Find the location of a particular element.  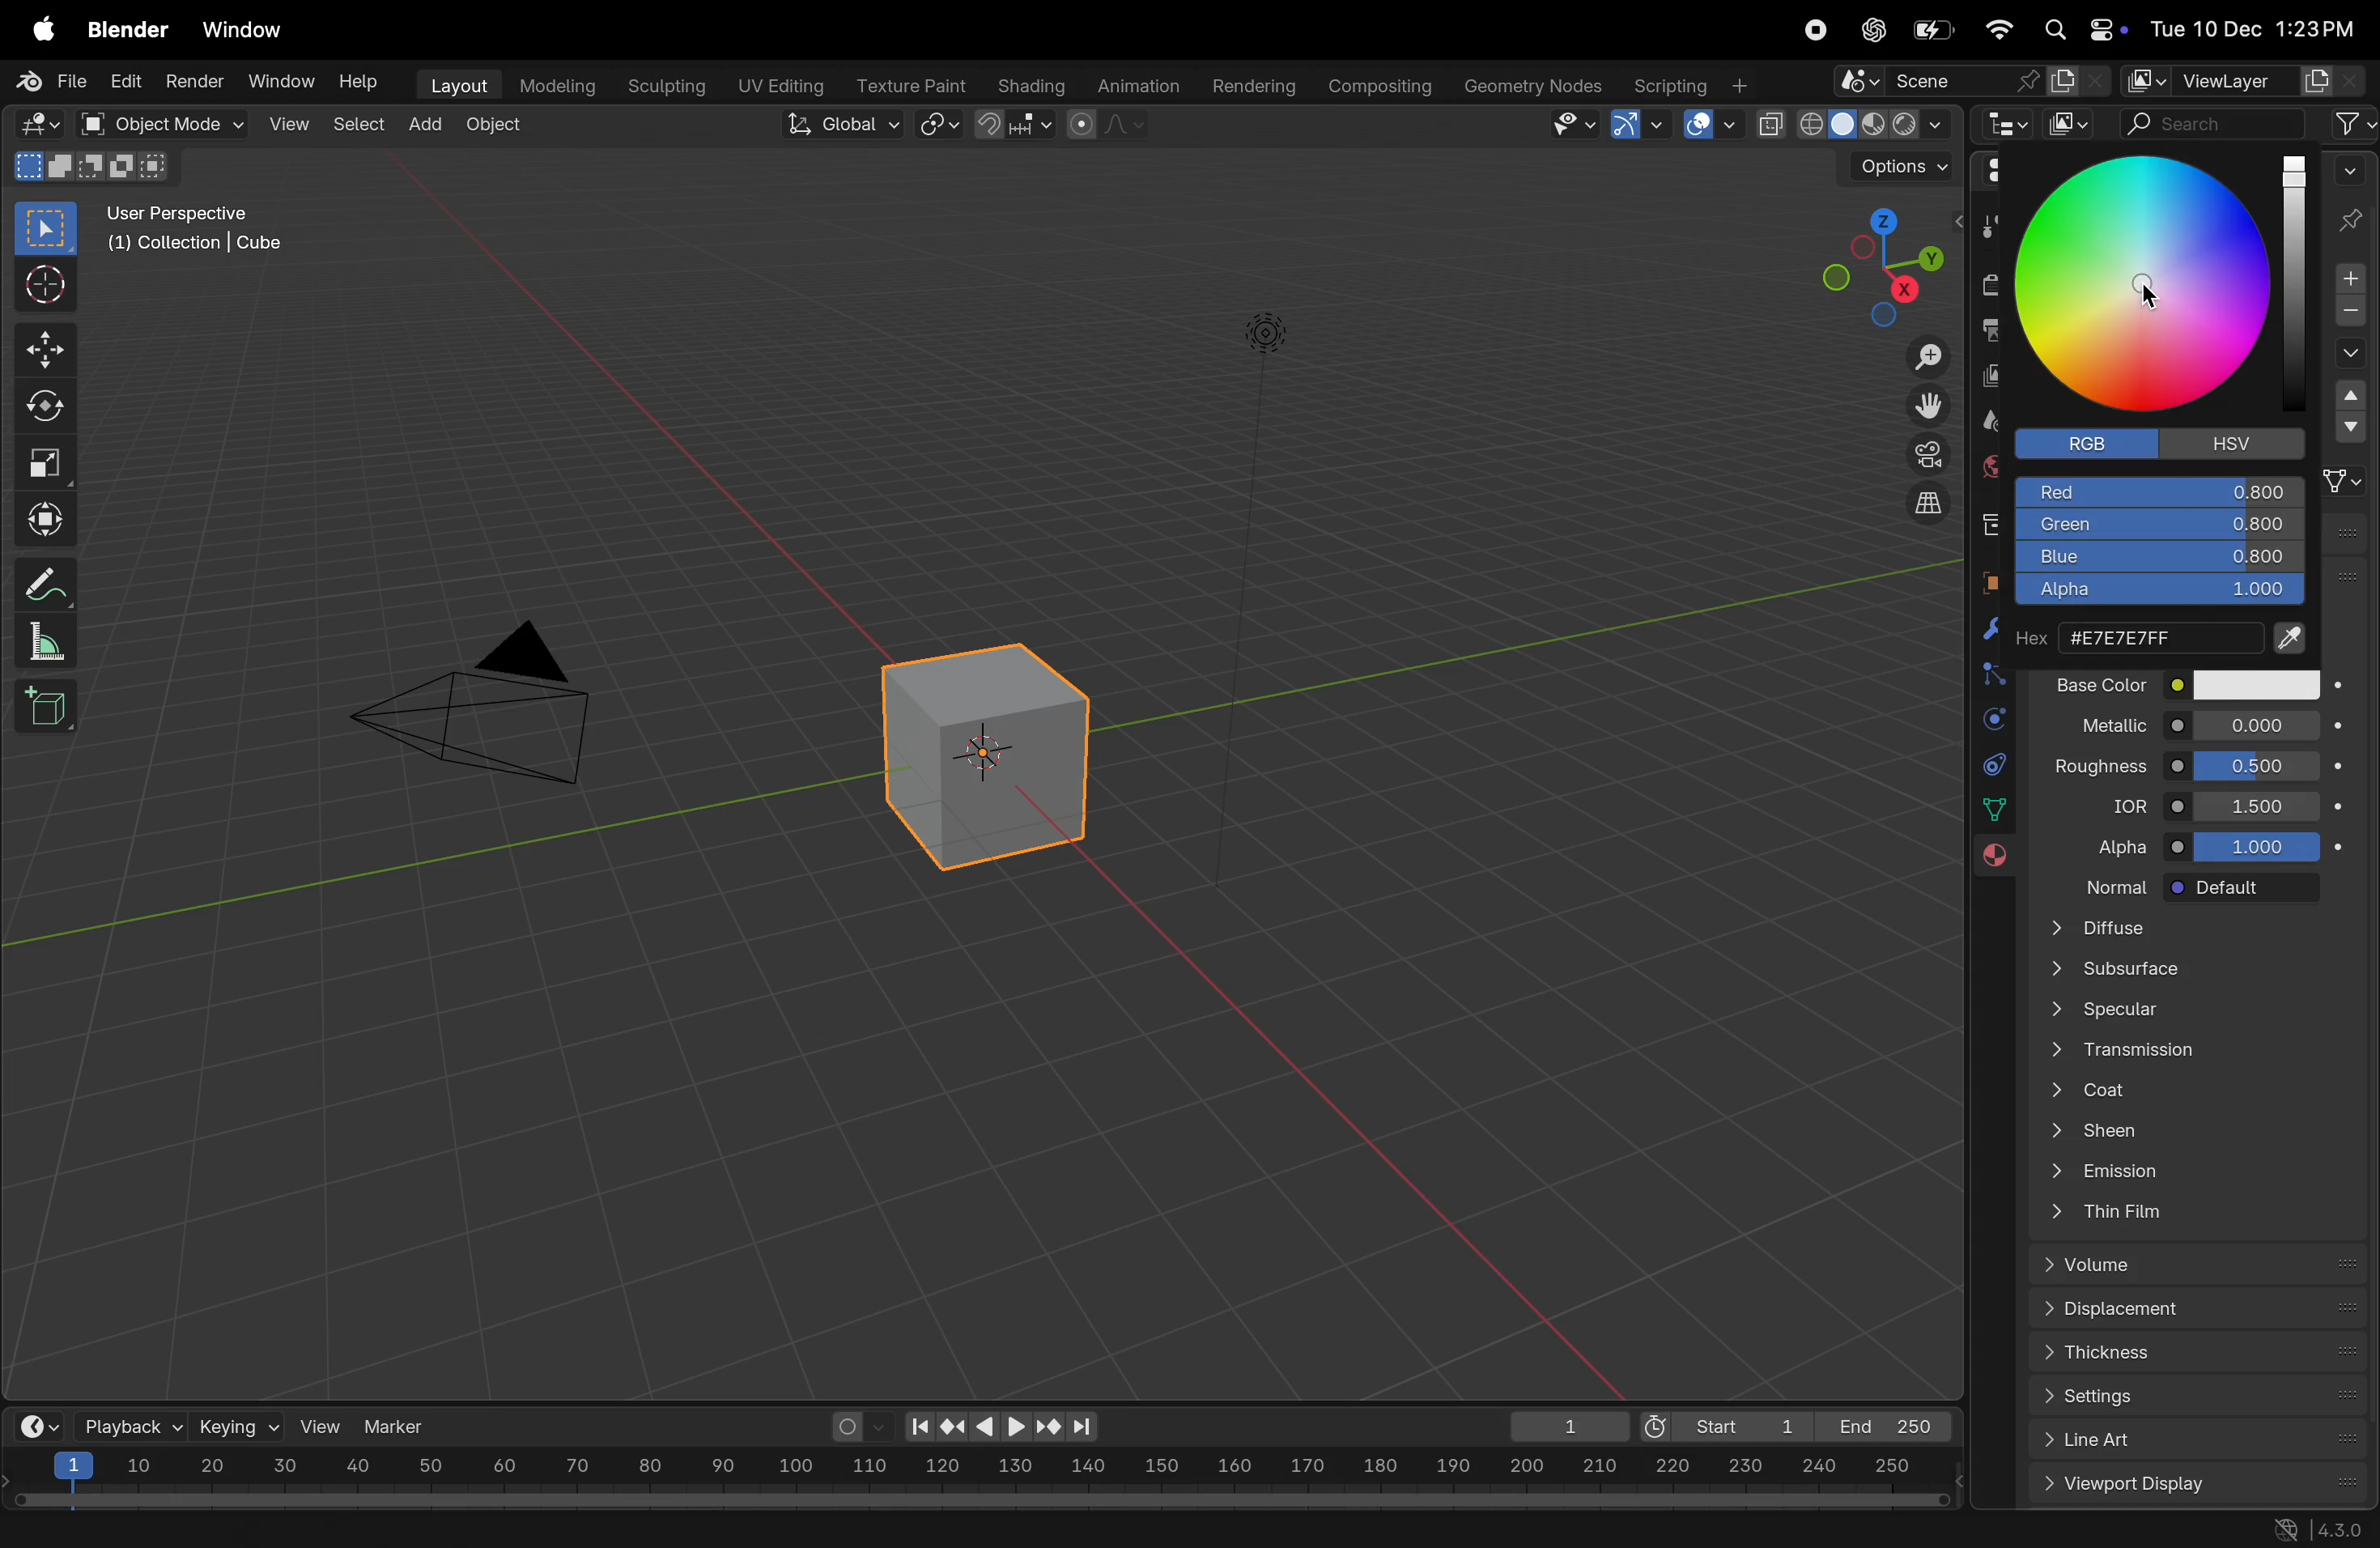

red is located at coordinates (2162, 489).